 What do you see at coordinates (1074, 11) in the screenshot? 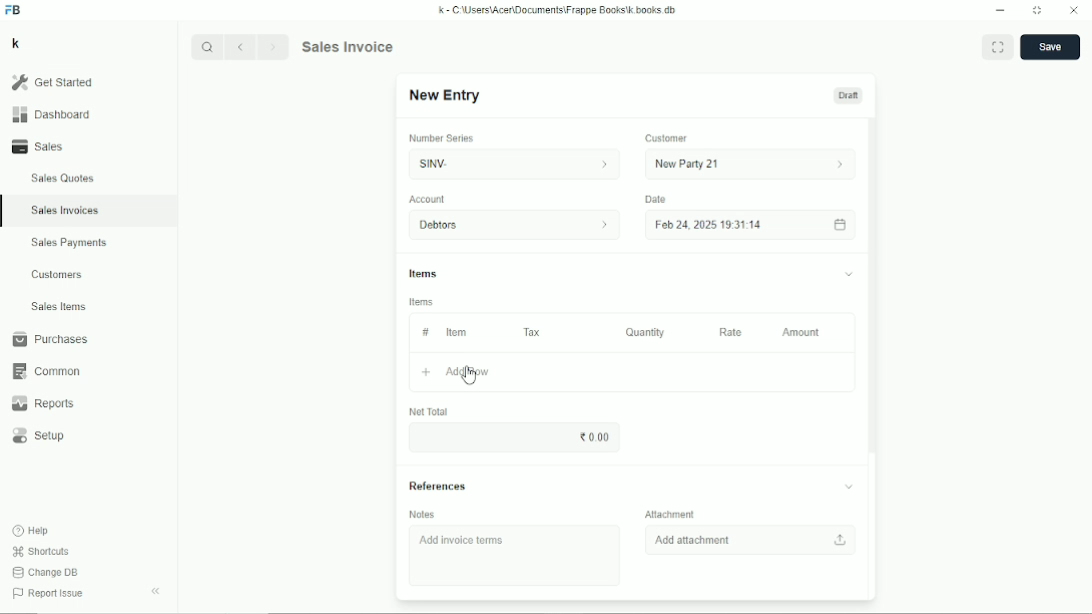
I see `Close` at bounding box center [1074, 11].